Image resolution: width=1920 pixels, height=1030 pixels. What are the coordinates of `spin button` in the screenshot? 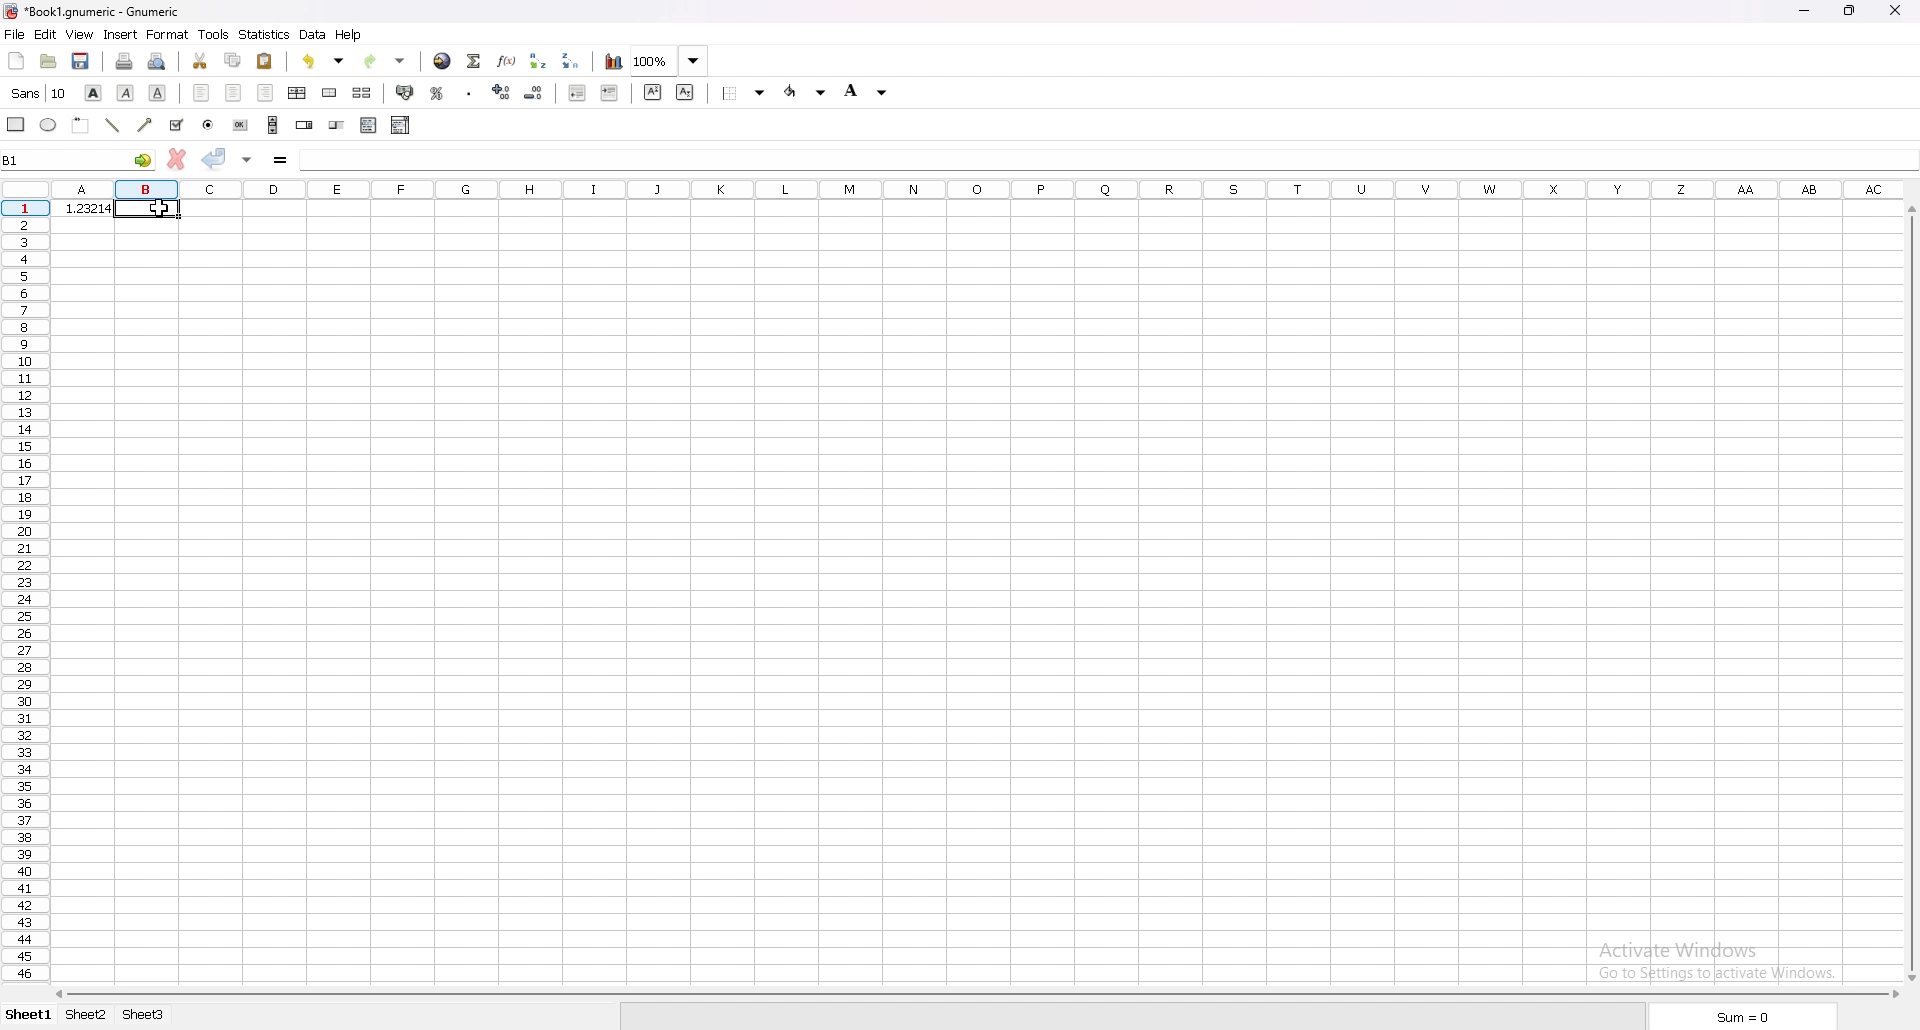 It's located at (304, 126).